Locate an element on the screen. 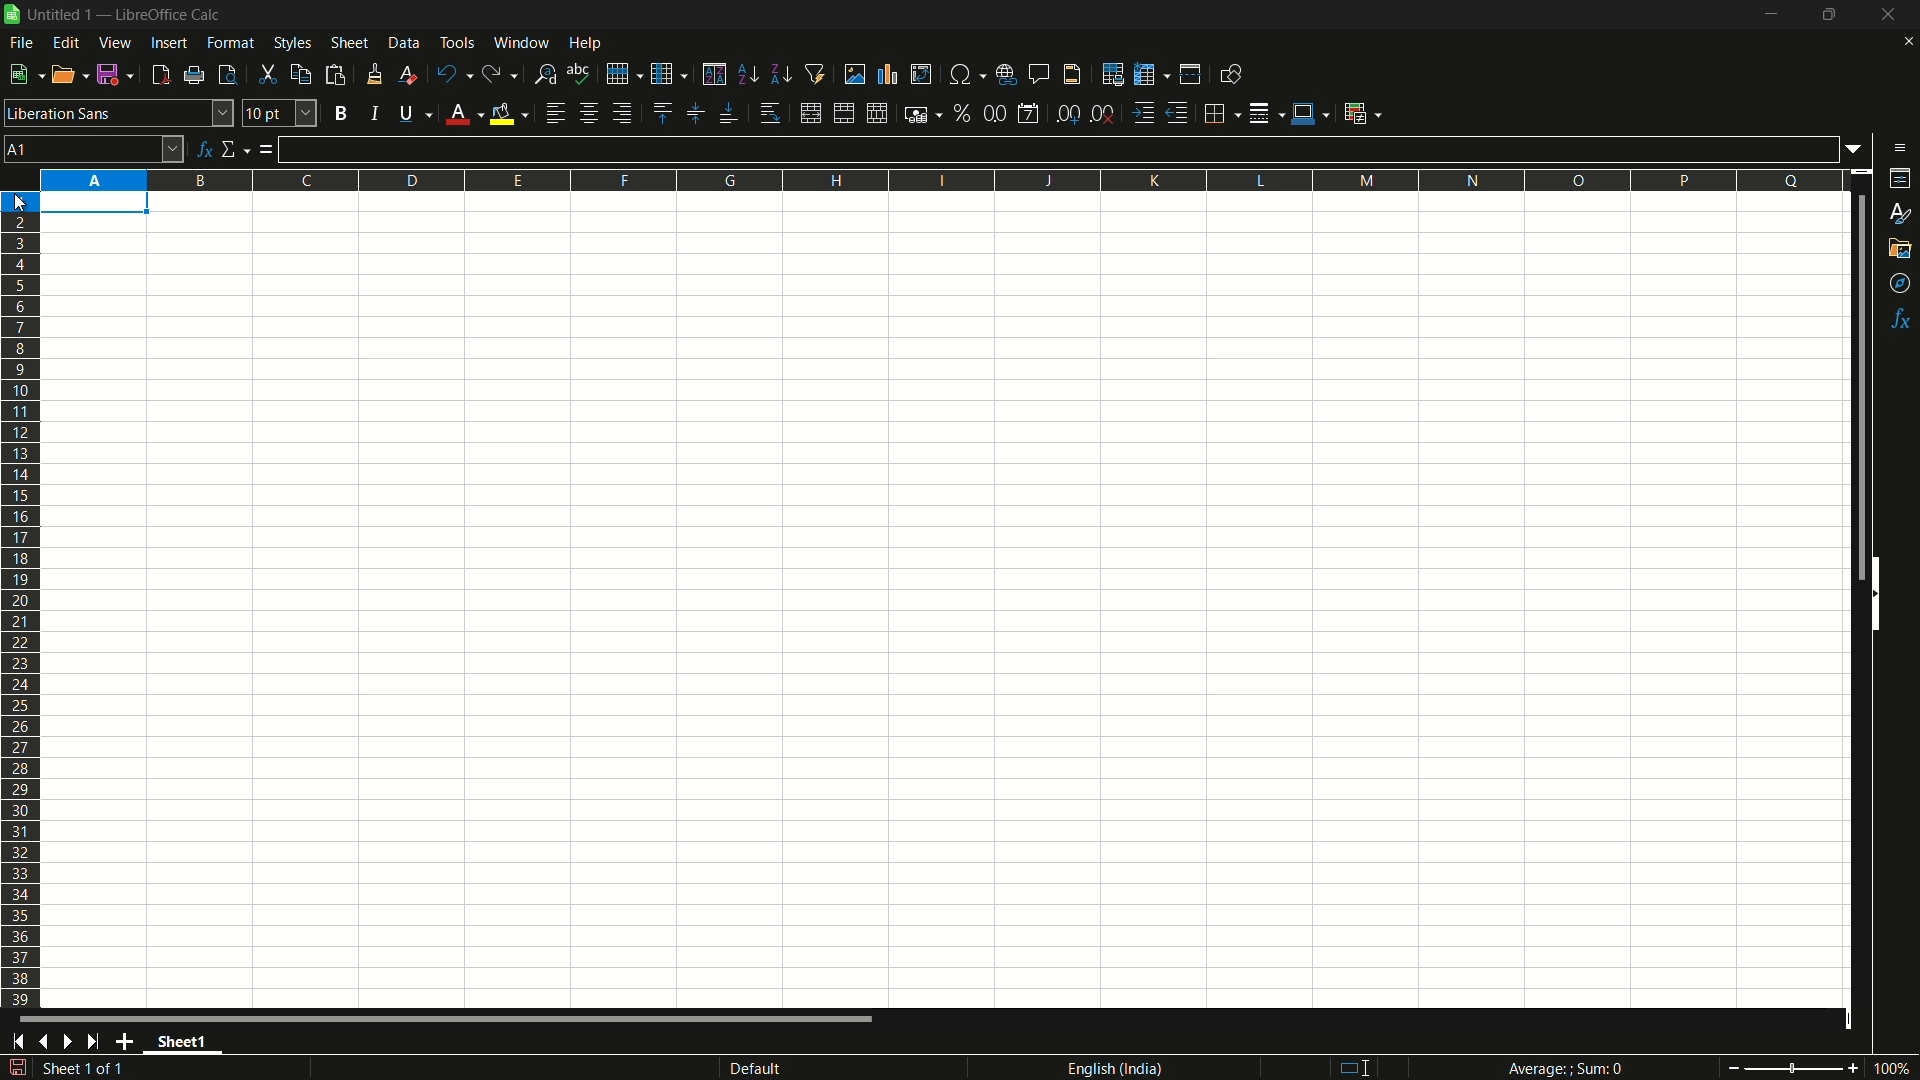  data menu is located at coordinates (404, 43).